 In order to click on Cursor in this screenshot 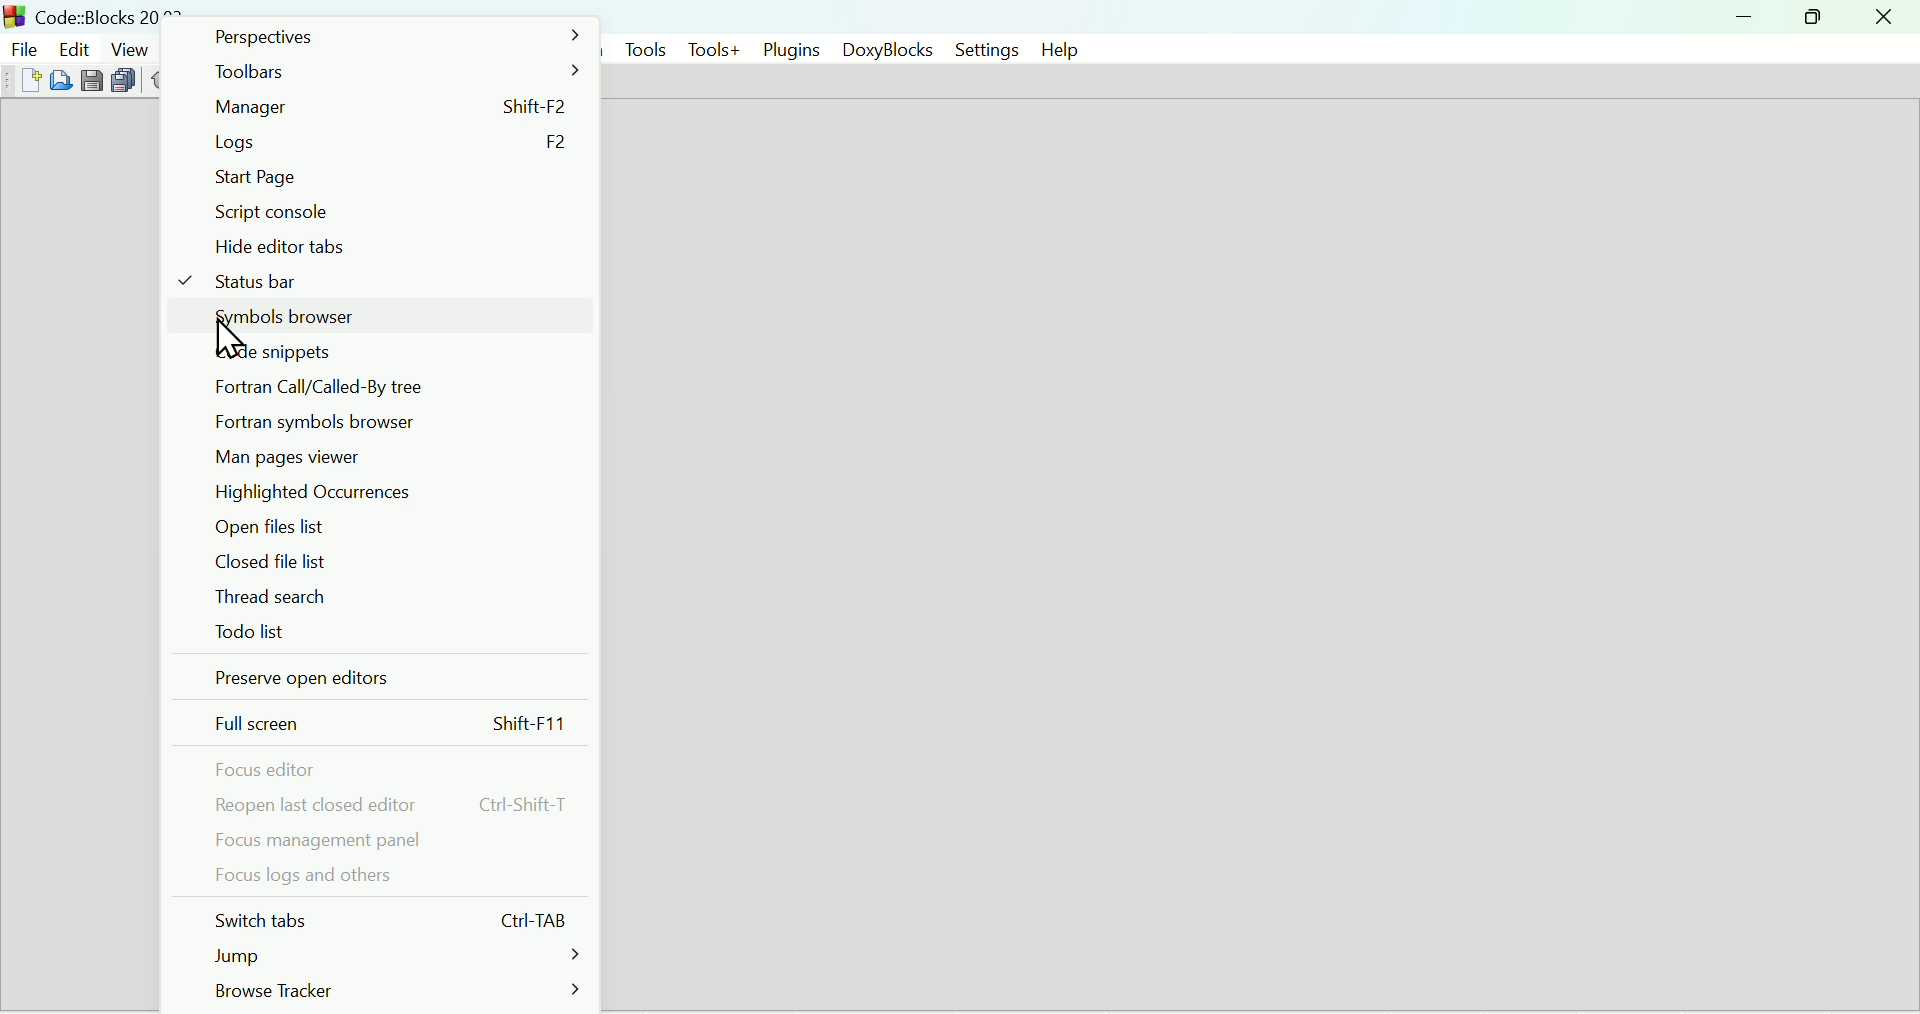, I will do `click(227, 343)`.